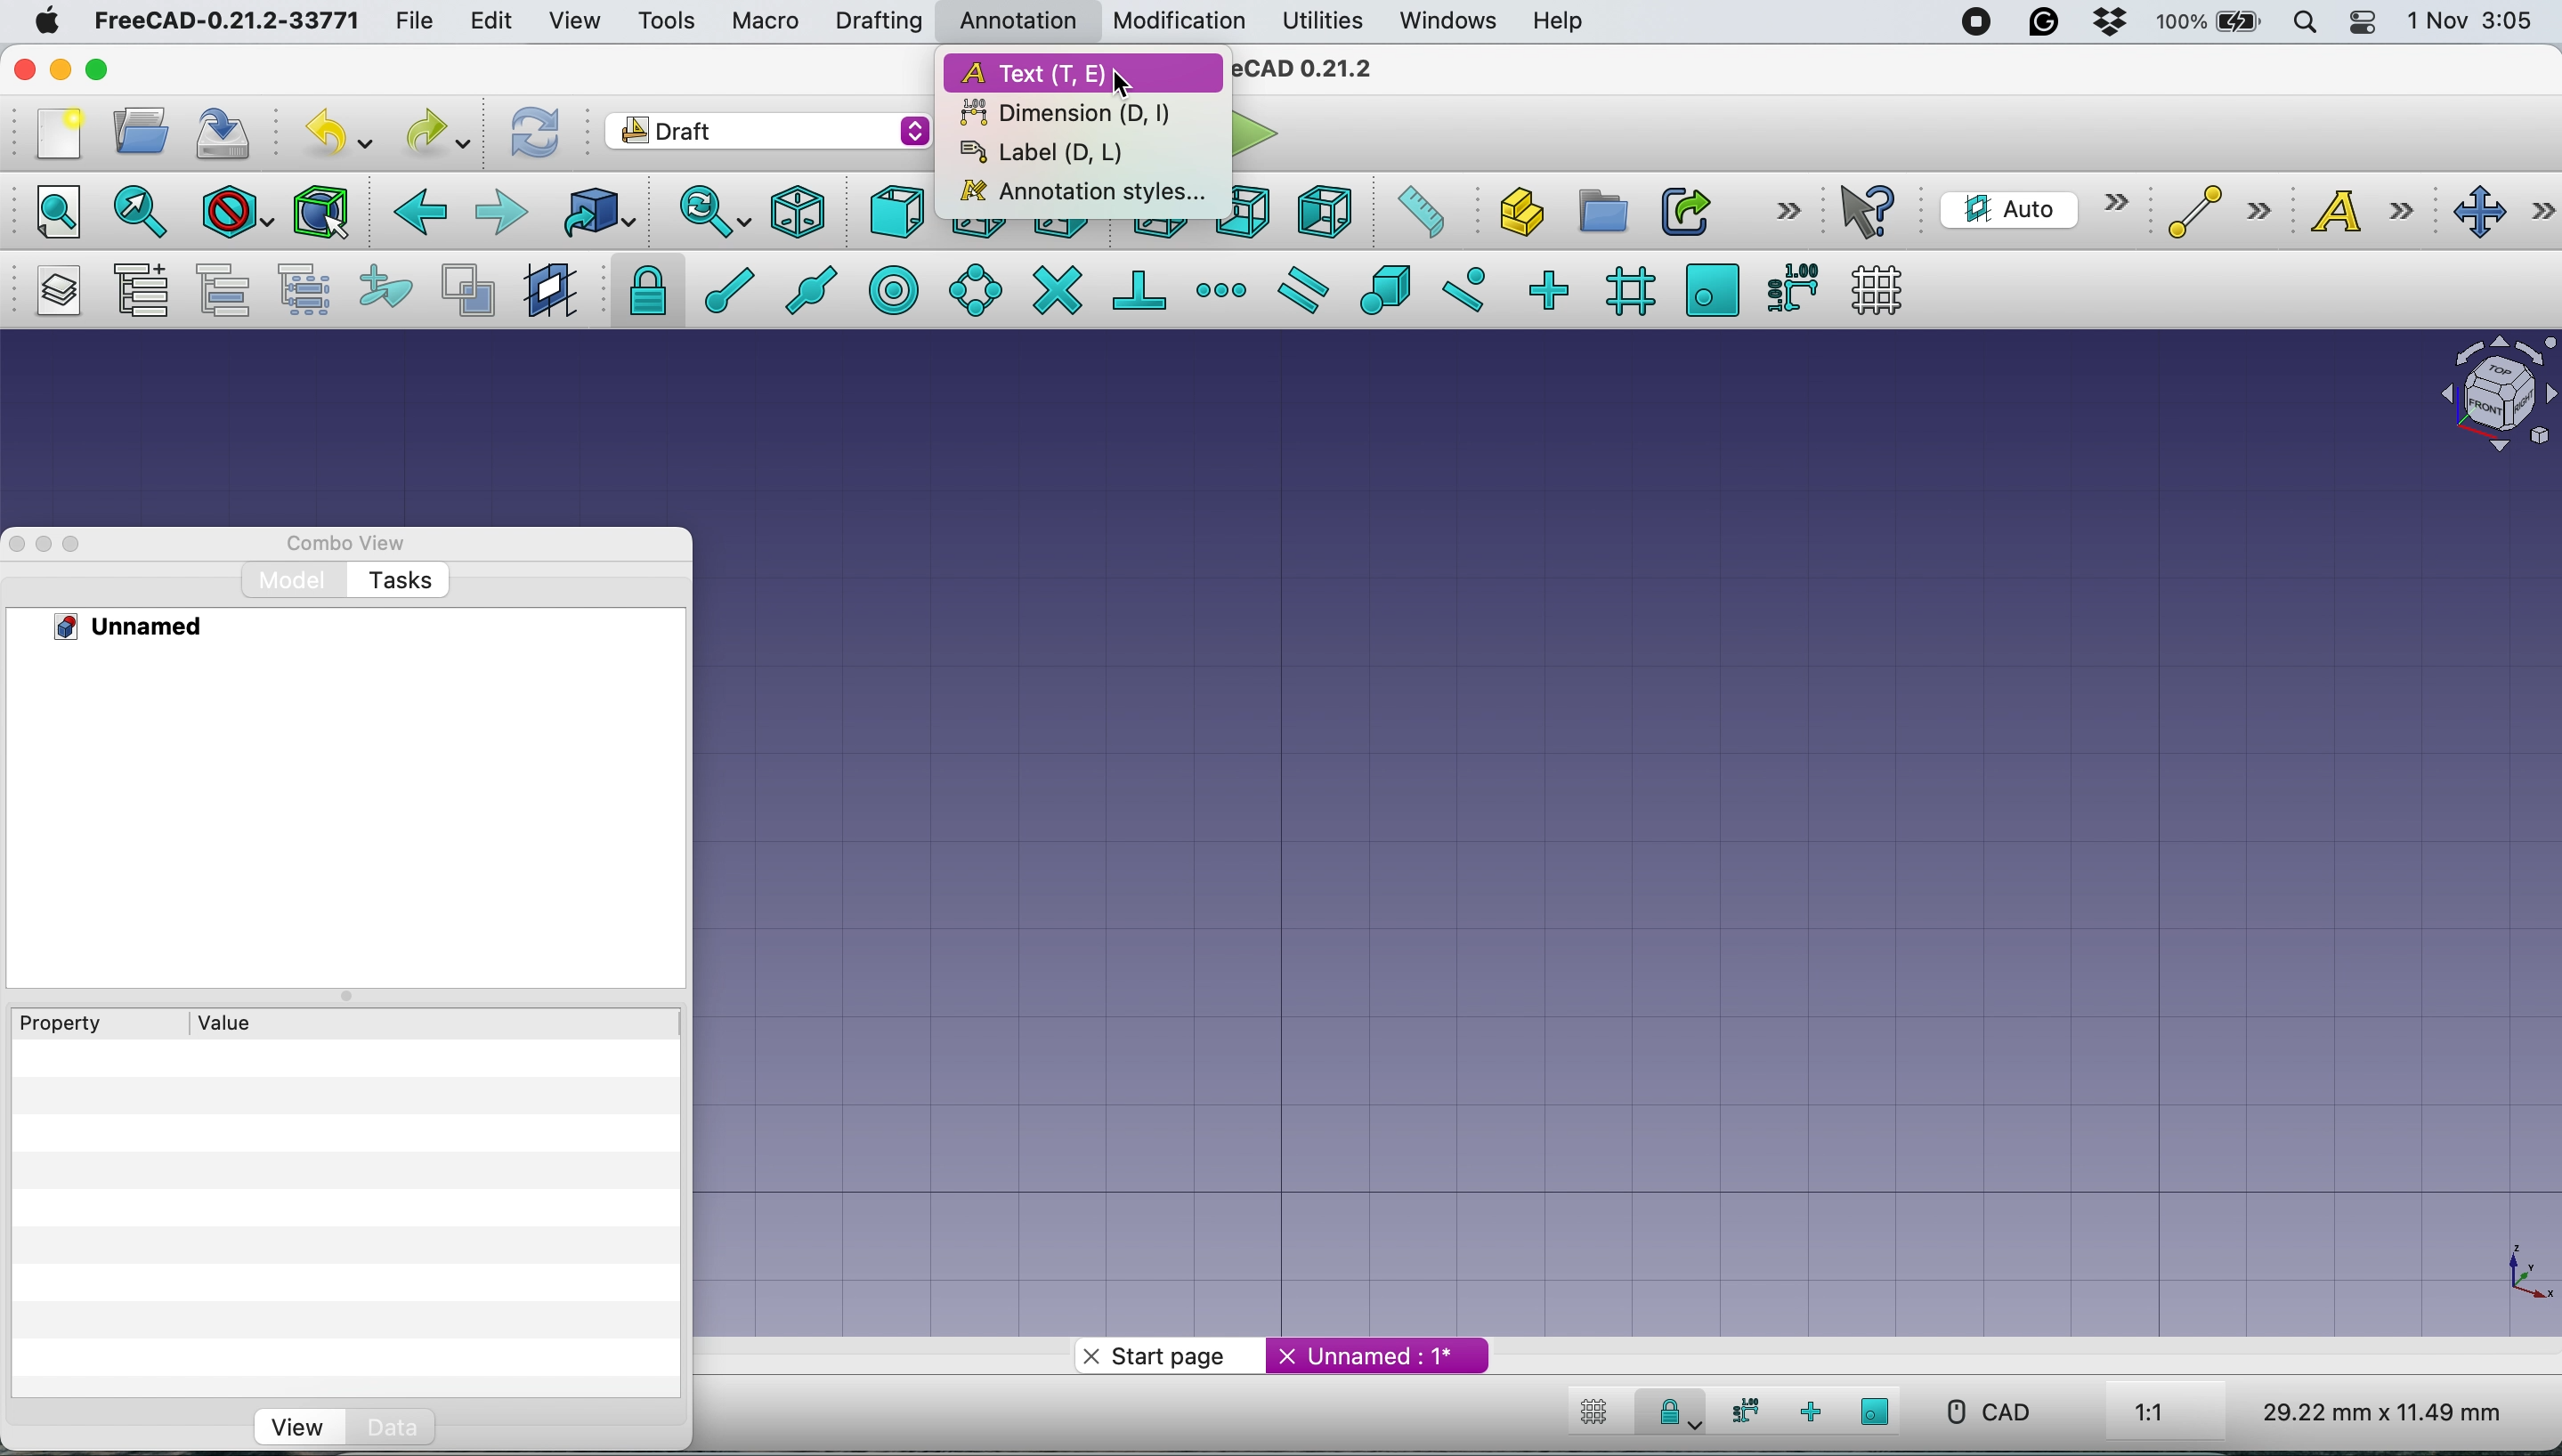 Image resolution: width=2562 pixels, height=1456 pixels. What do you see at coordinates (1318, 210) in the screenshot?
I see `left` at bounding box center [1318, 210].